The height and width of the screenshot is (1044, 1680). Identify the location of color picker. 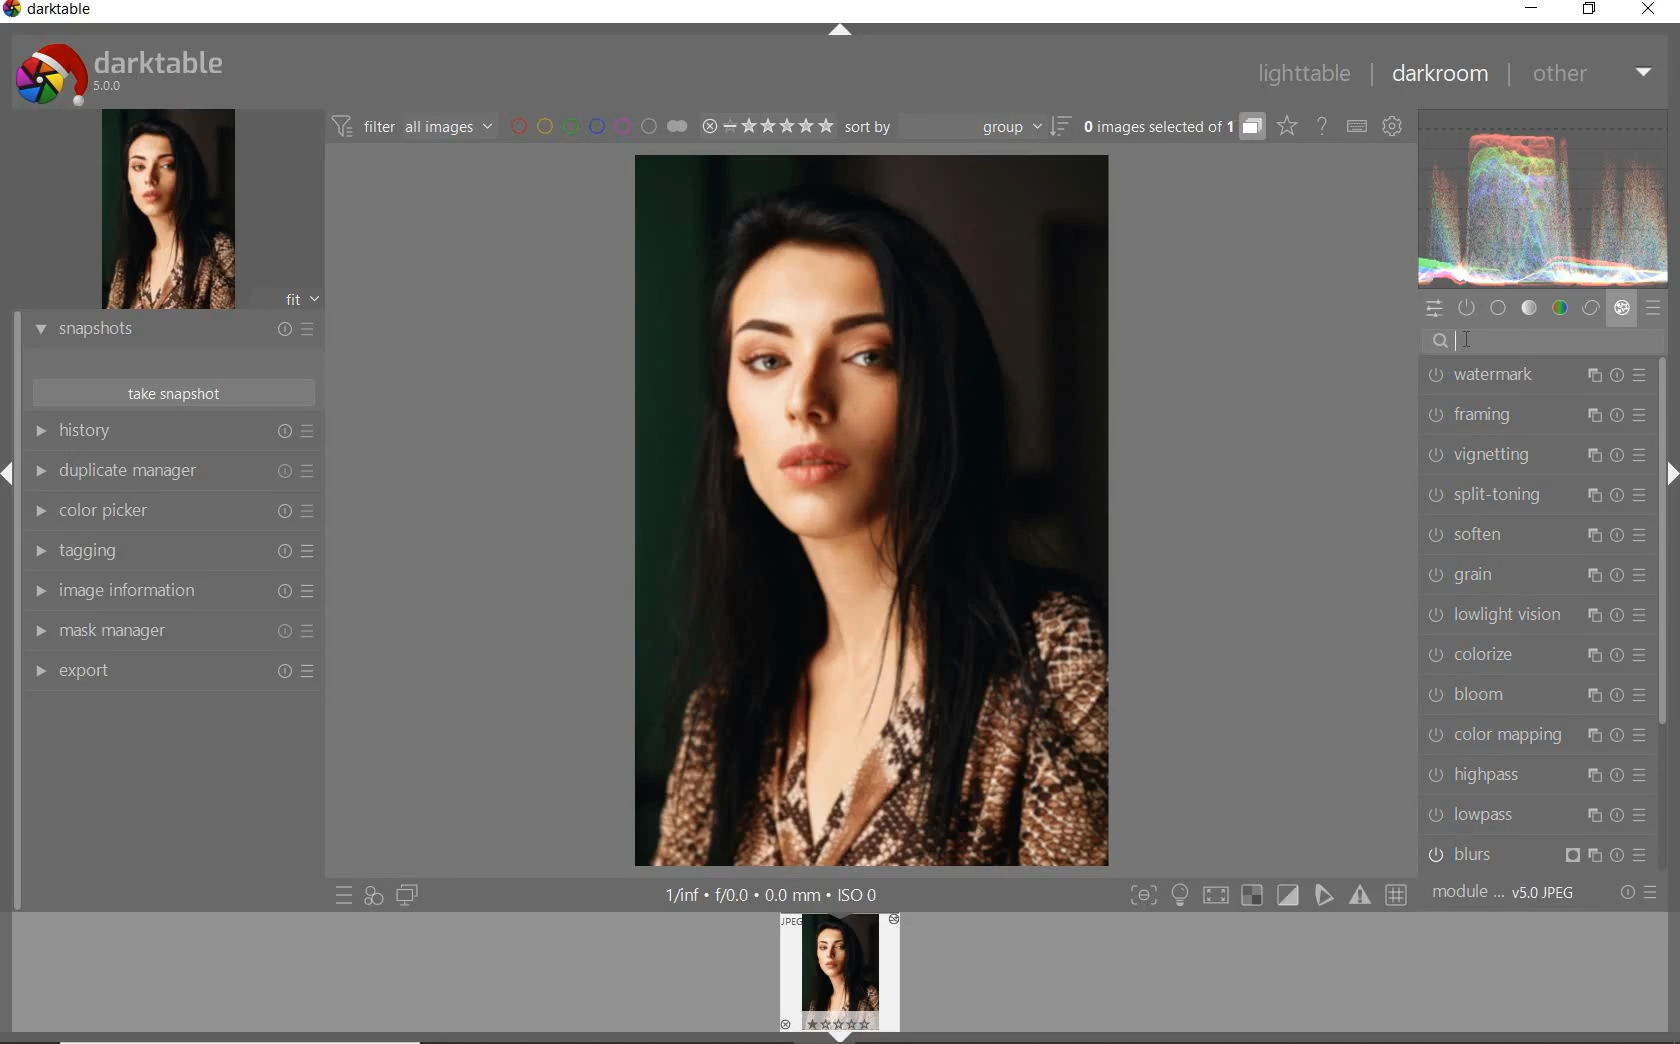
(173, 511).